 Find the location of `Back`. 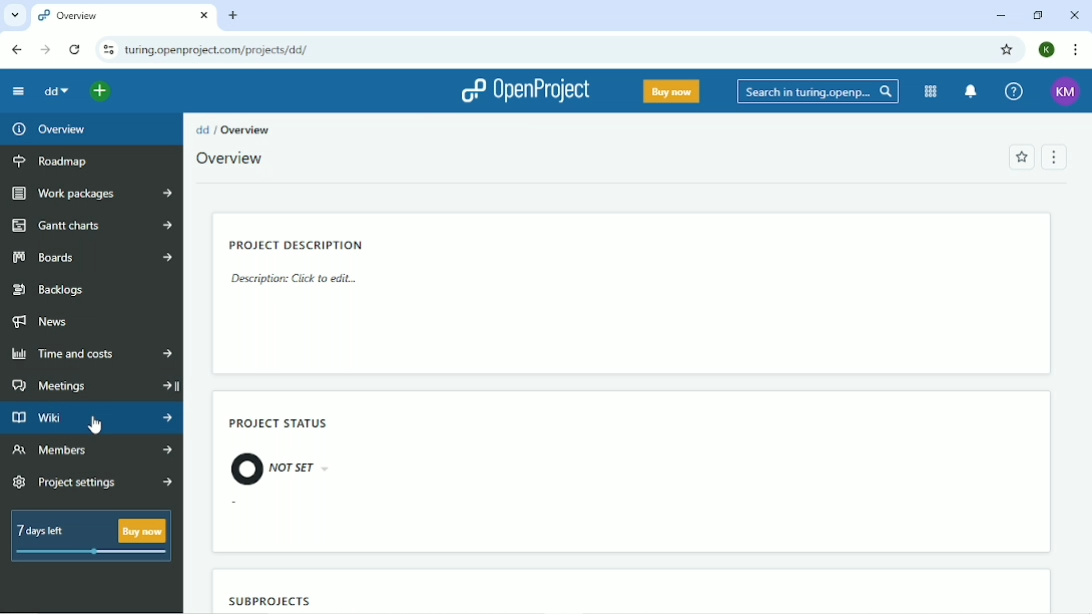

Back is located at coordinates (15, 49).